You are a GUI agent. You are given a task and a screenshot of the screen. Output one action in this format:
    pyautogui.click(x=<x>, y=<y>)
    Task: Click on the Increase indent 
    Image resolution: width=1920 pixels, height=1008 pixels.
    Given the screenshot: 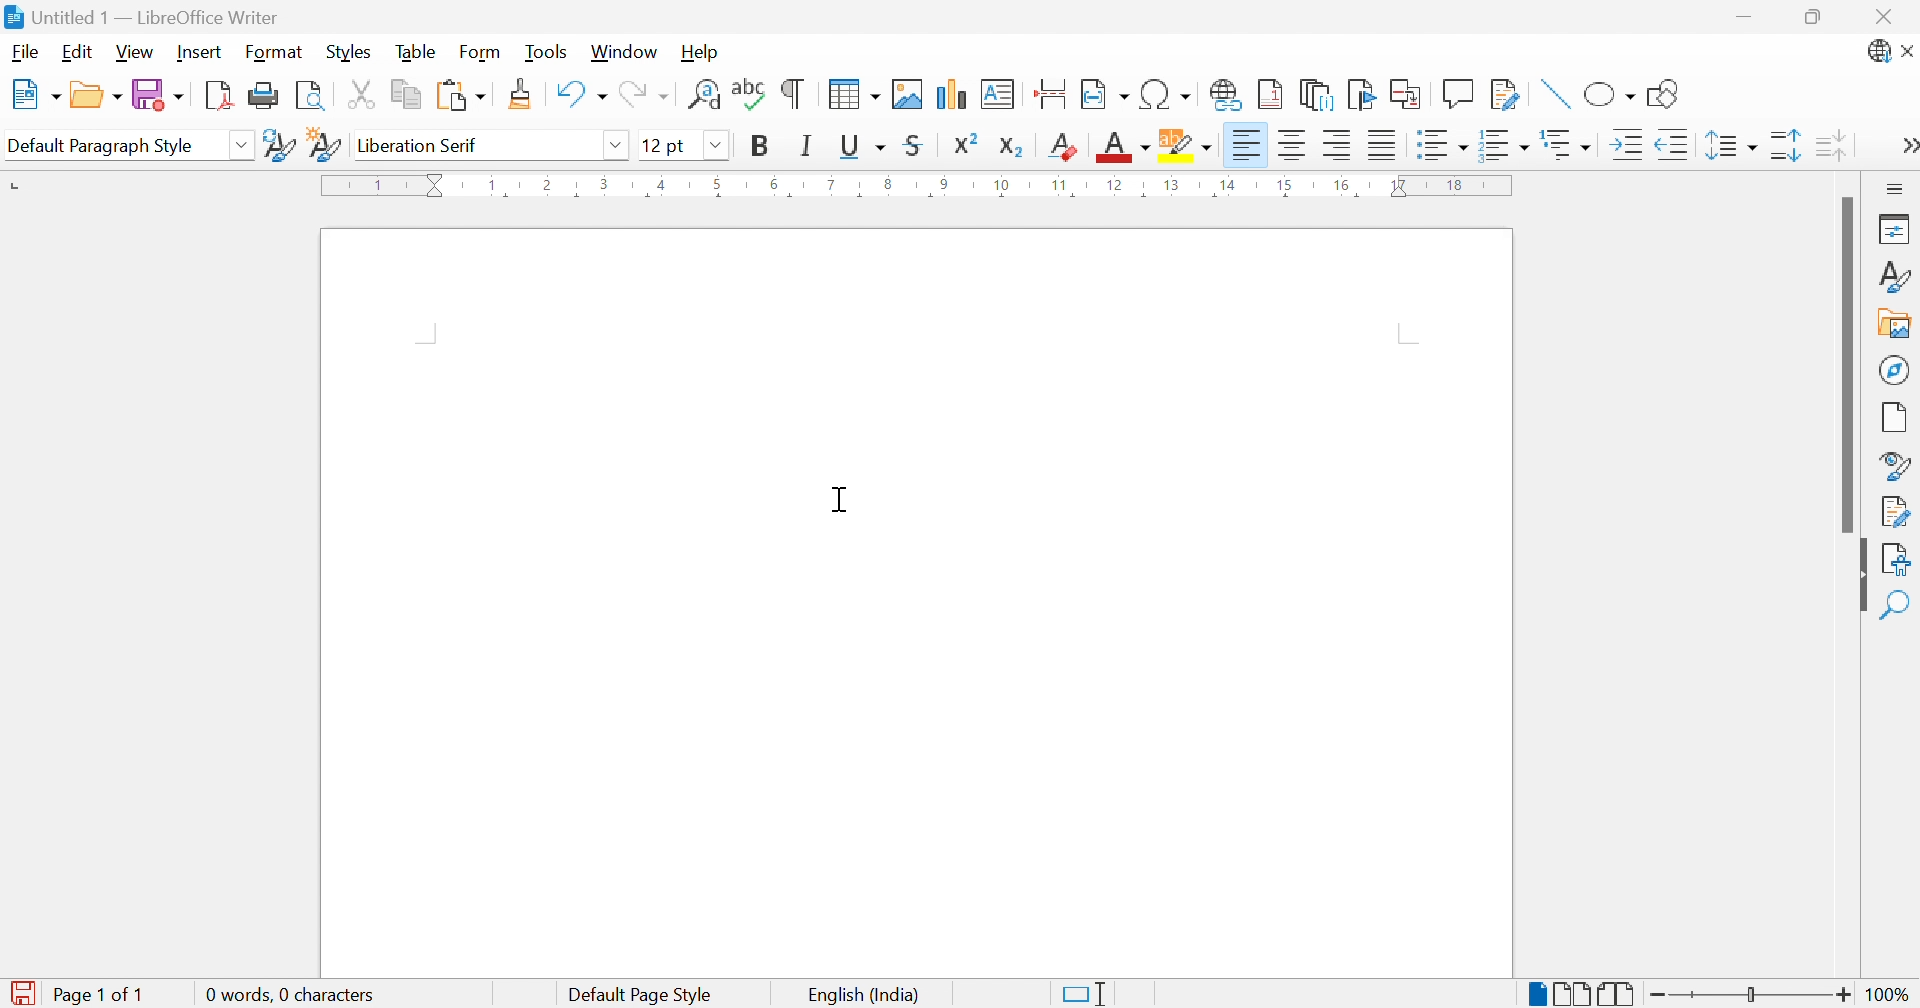 What is the action you would take?
    pyautogui.click(x=1630, y=148)
    